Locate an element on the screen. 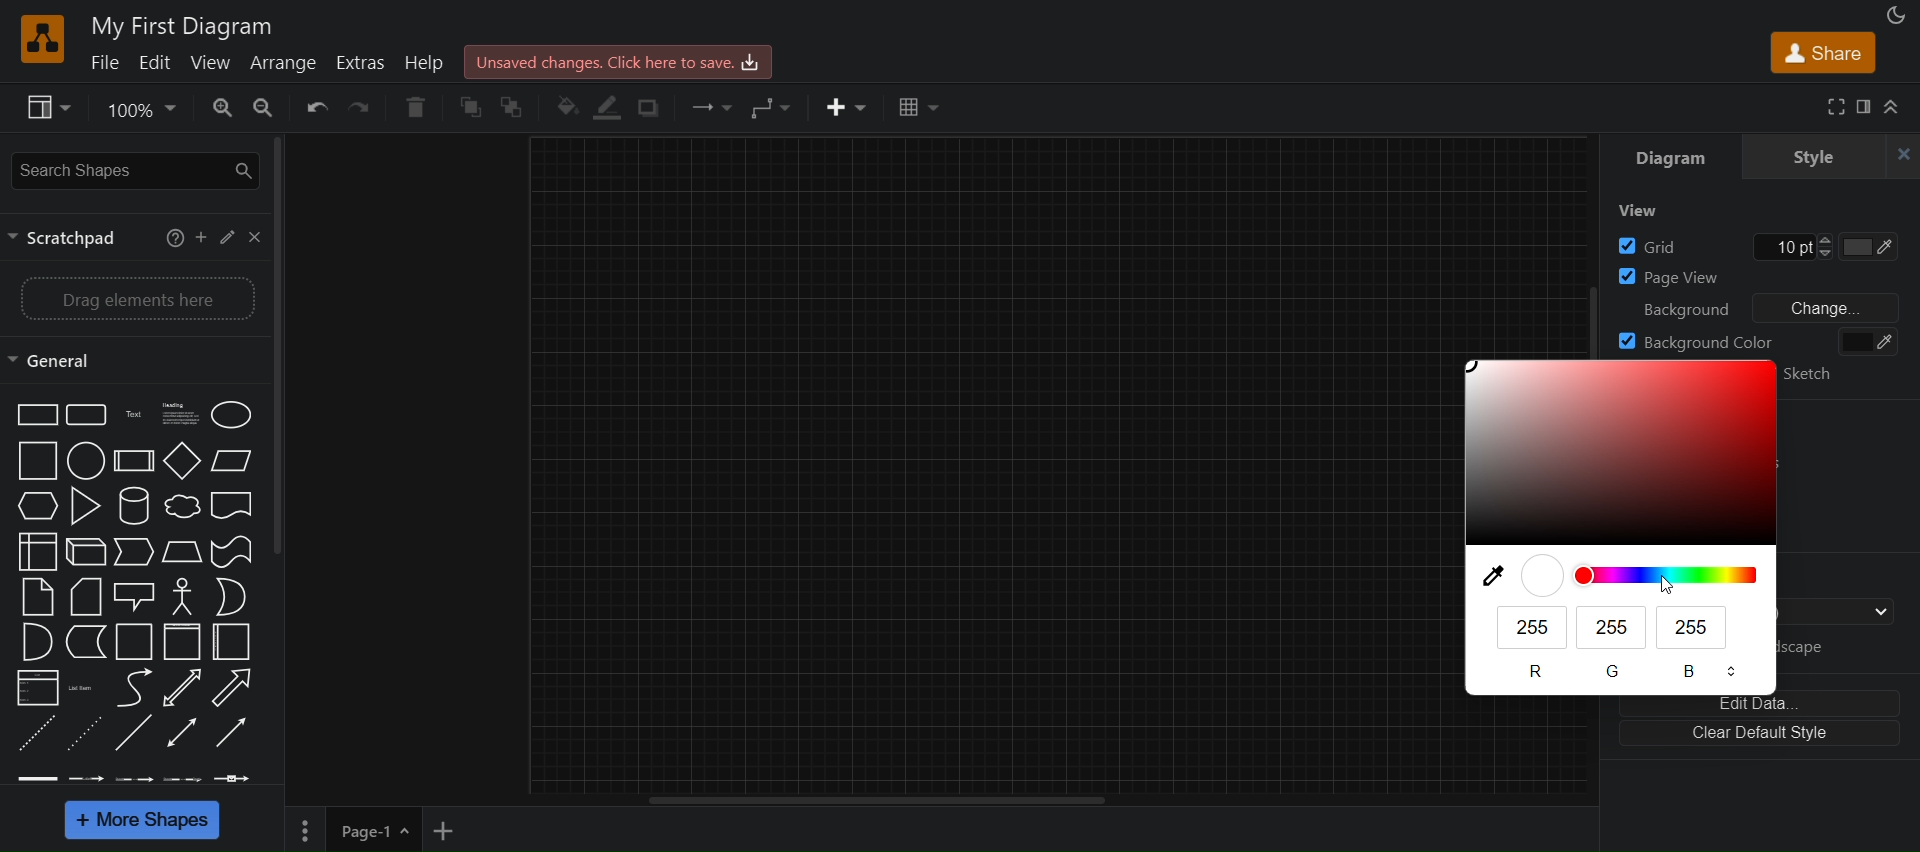 The image size is (1920, 852). vertical scroll bar is located at coordinates (281, 350).